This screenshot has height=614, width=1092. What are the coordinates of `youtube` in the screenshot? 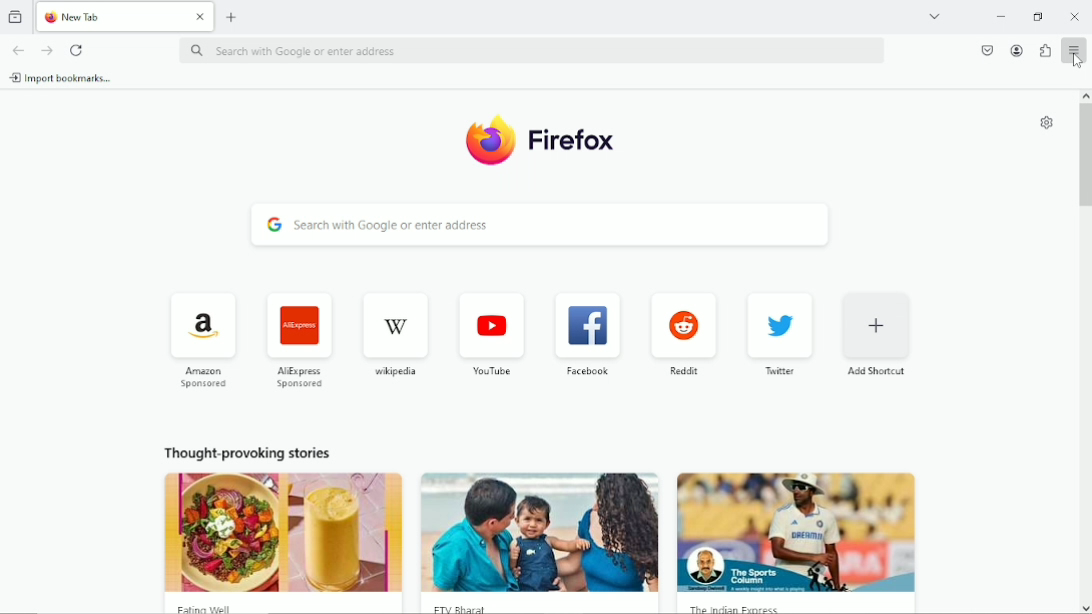 It's located at (490, 372).